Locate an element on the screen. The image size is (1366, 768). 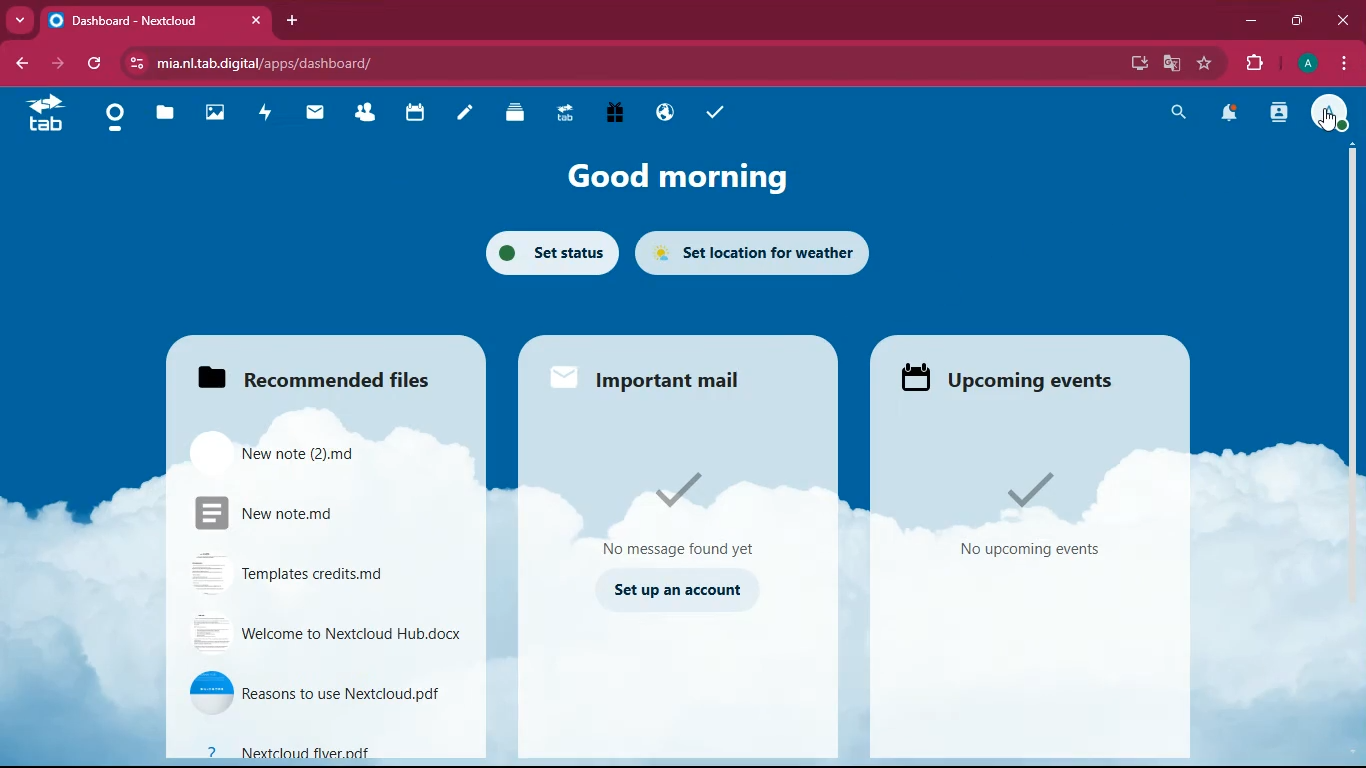
minimize is located at coordinates (1246, 21).